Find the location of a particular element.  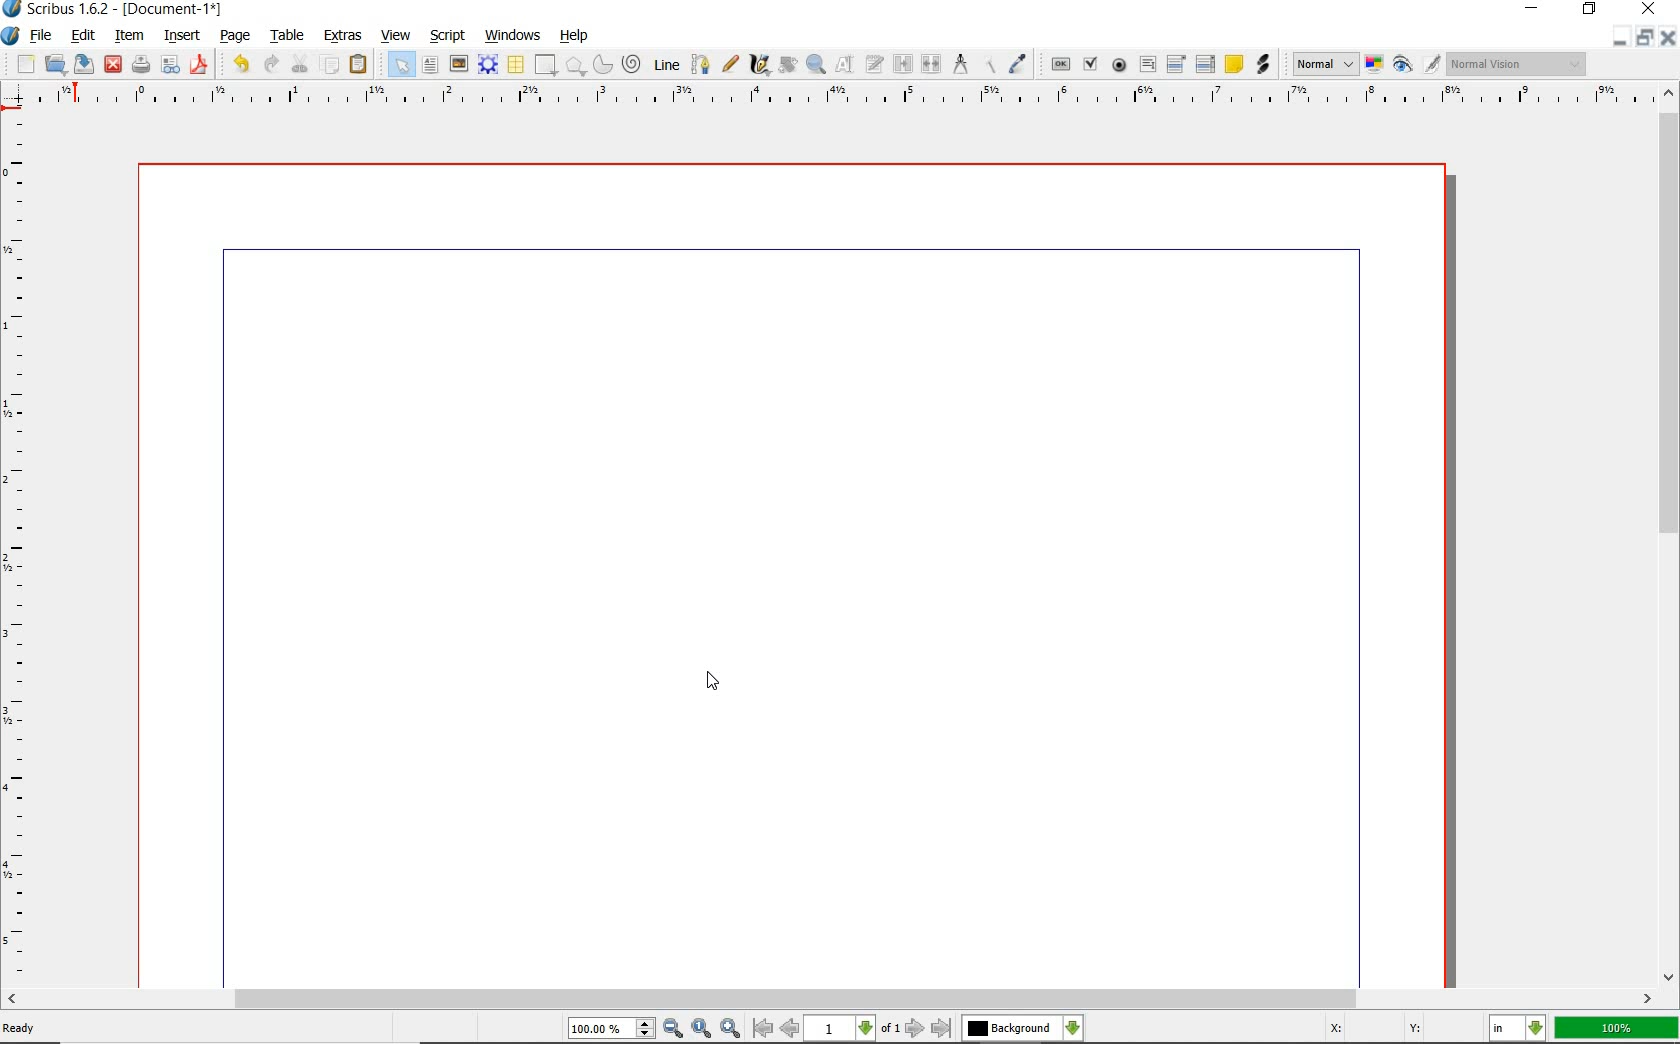

open is located at coordinates (56, 66).